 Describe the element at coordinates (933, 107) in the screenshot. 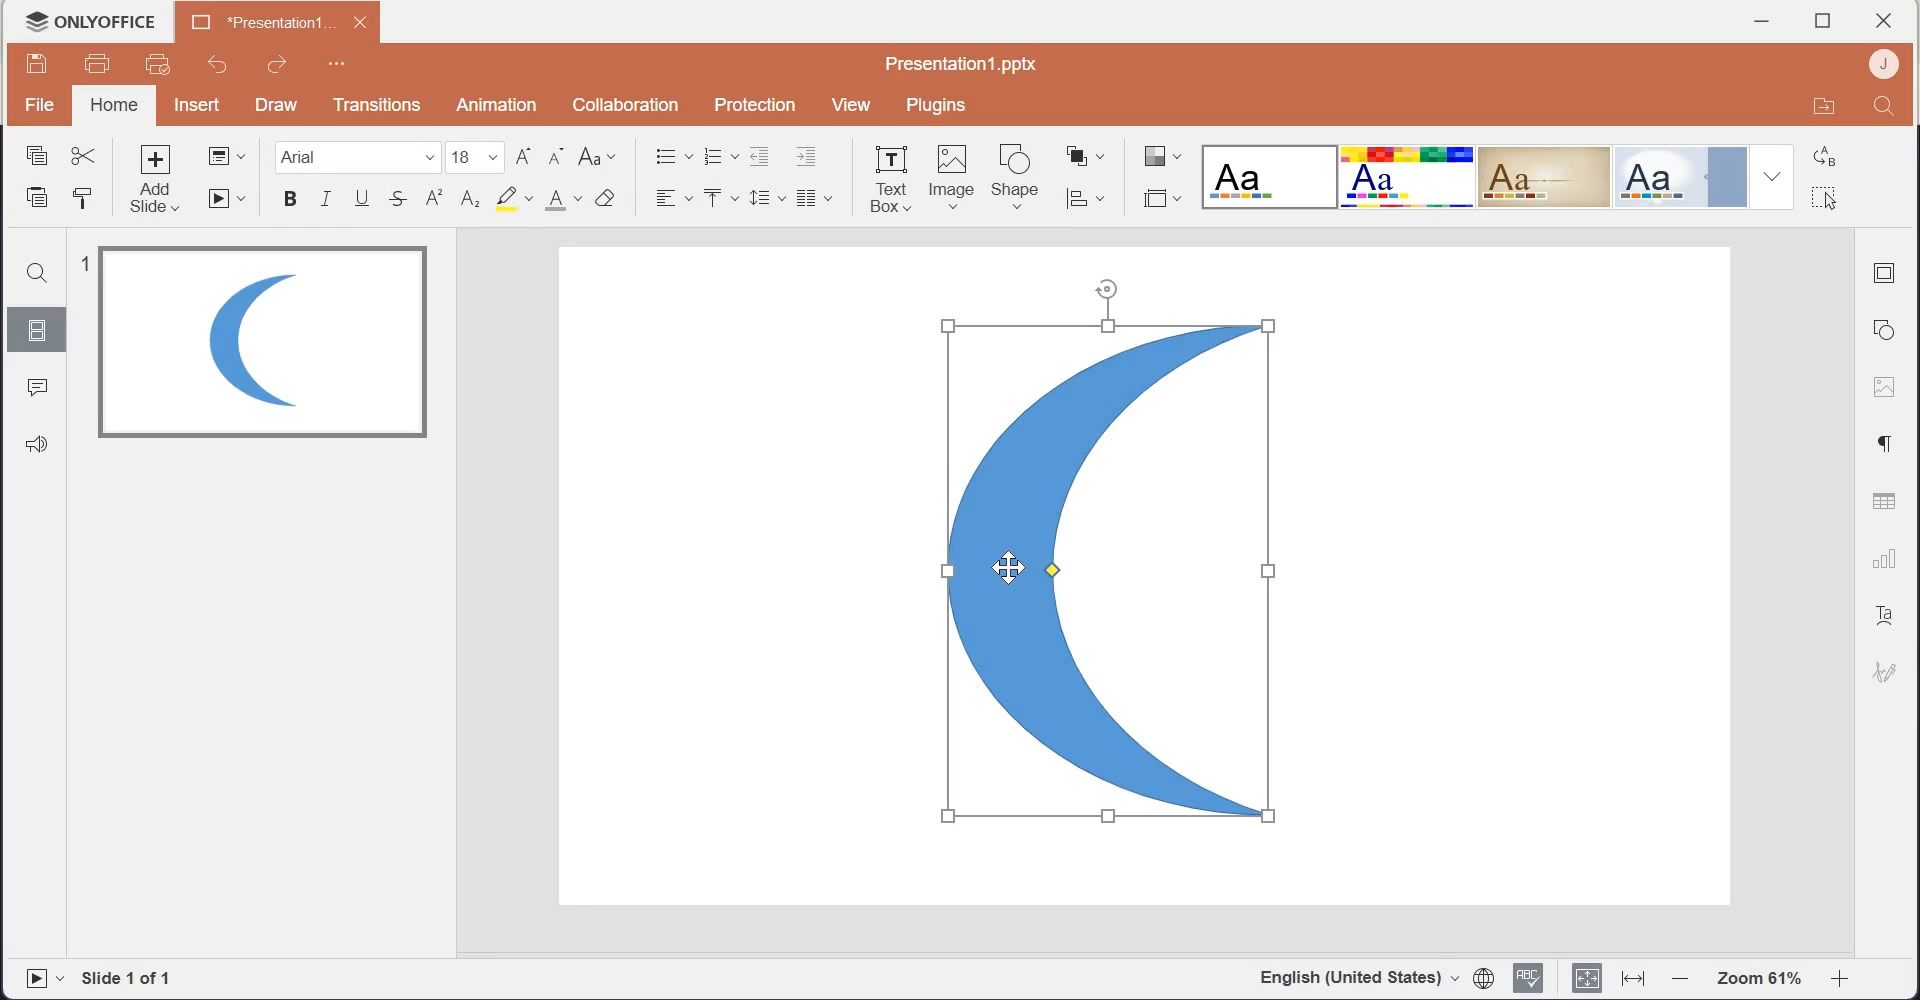

I see `Plugins` at that location.